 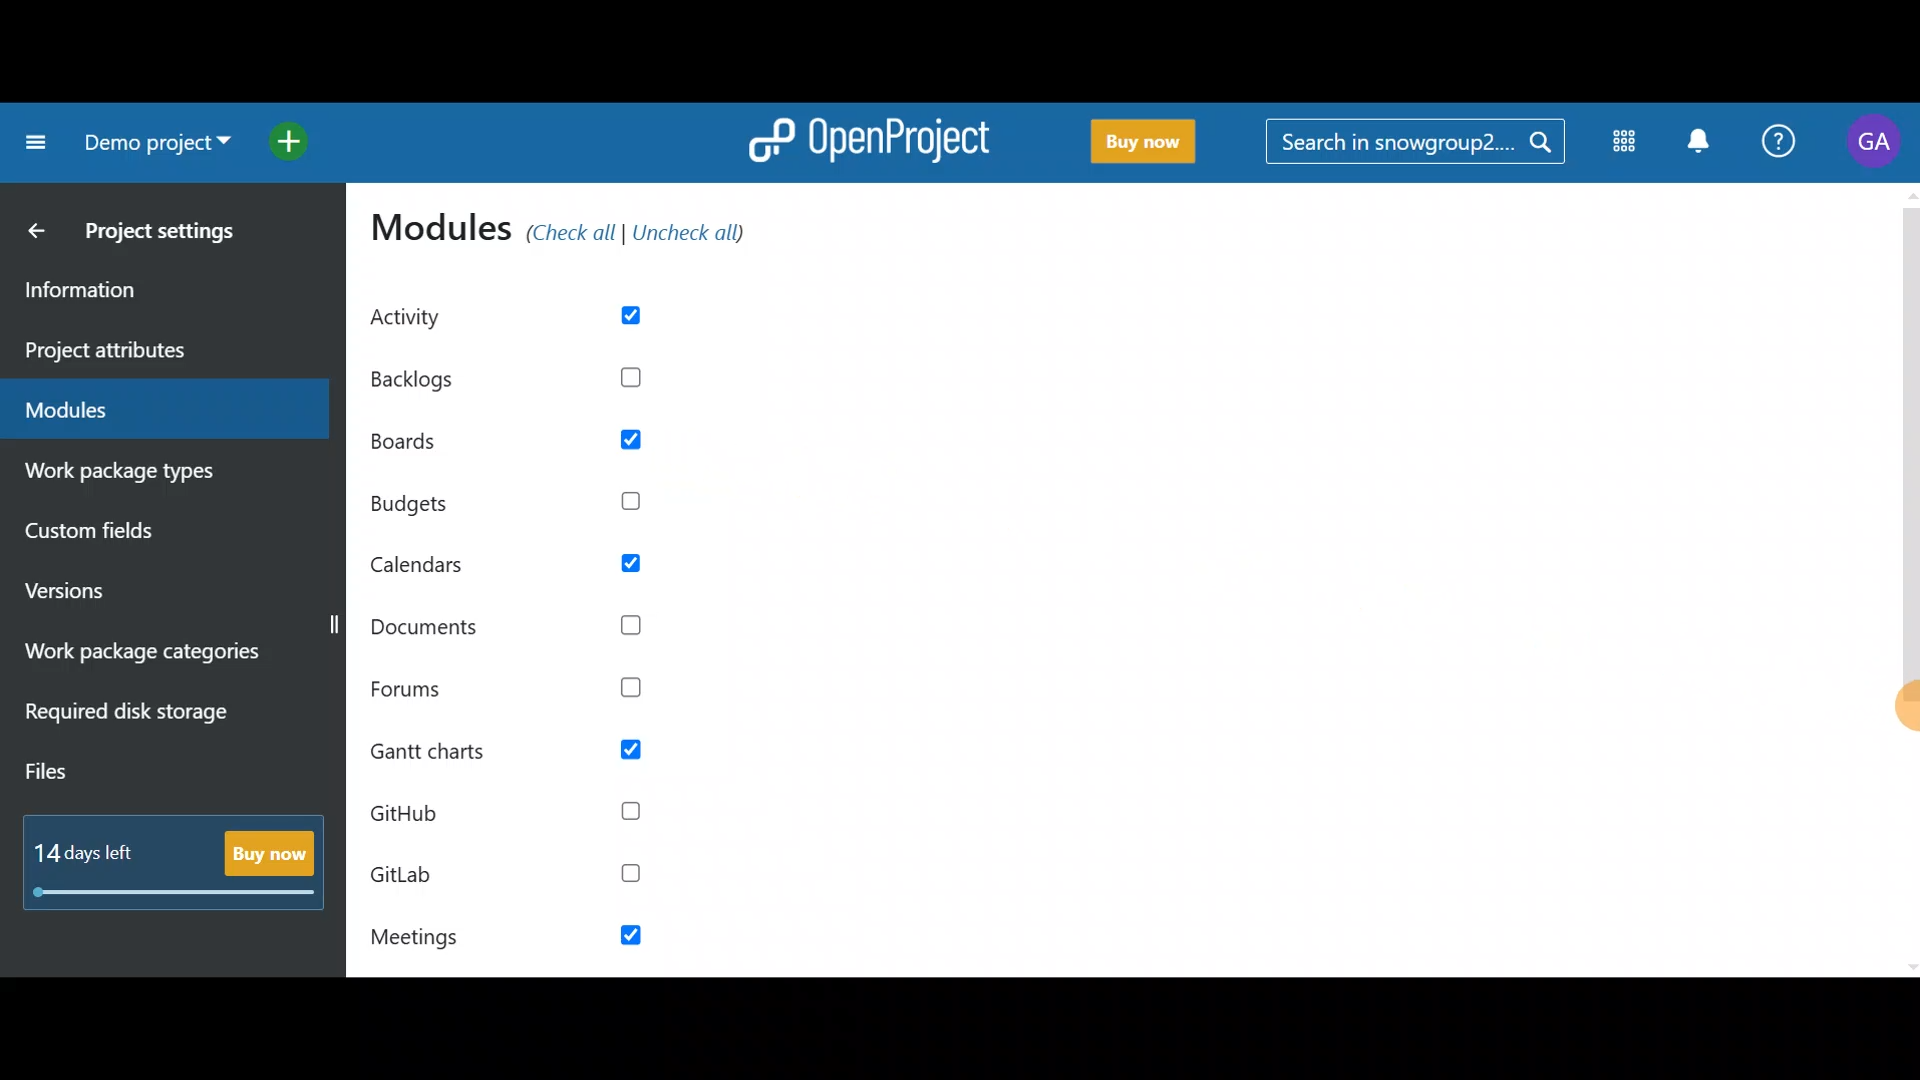 What do you see at coordinates (149, 293) in the screenshot?
I see `Information` at bounding box center [149, 293].